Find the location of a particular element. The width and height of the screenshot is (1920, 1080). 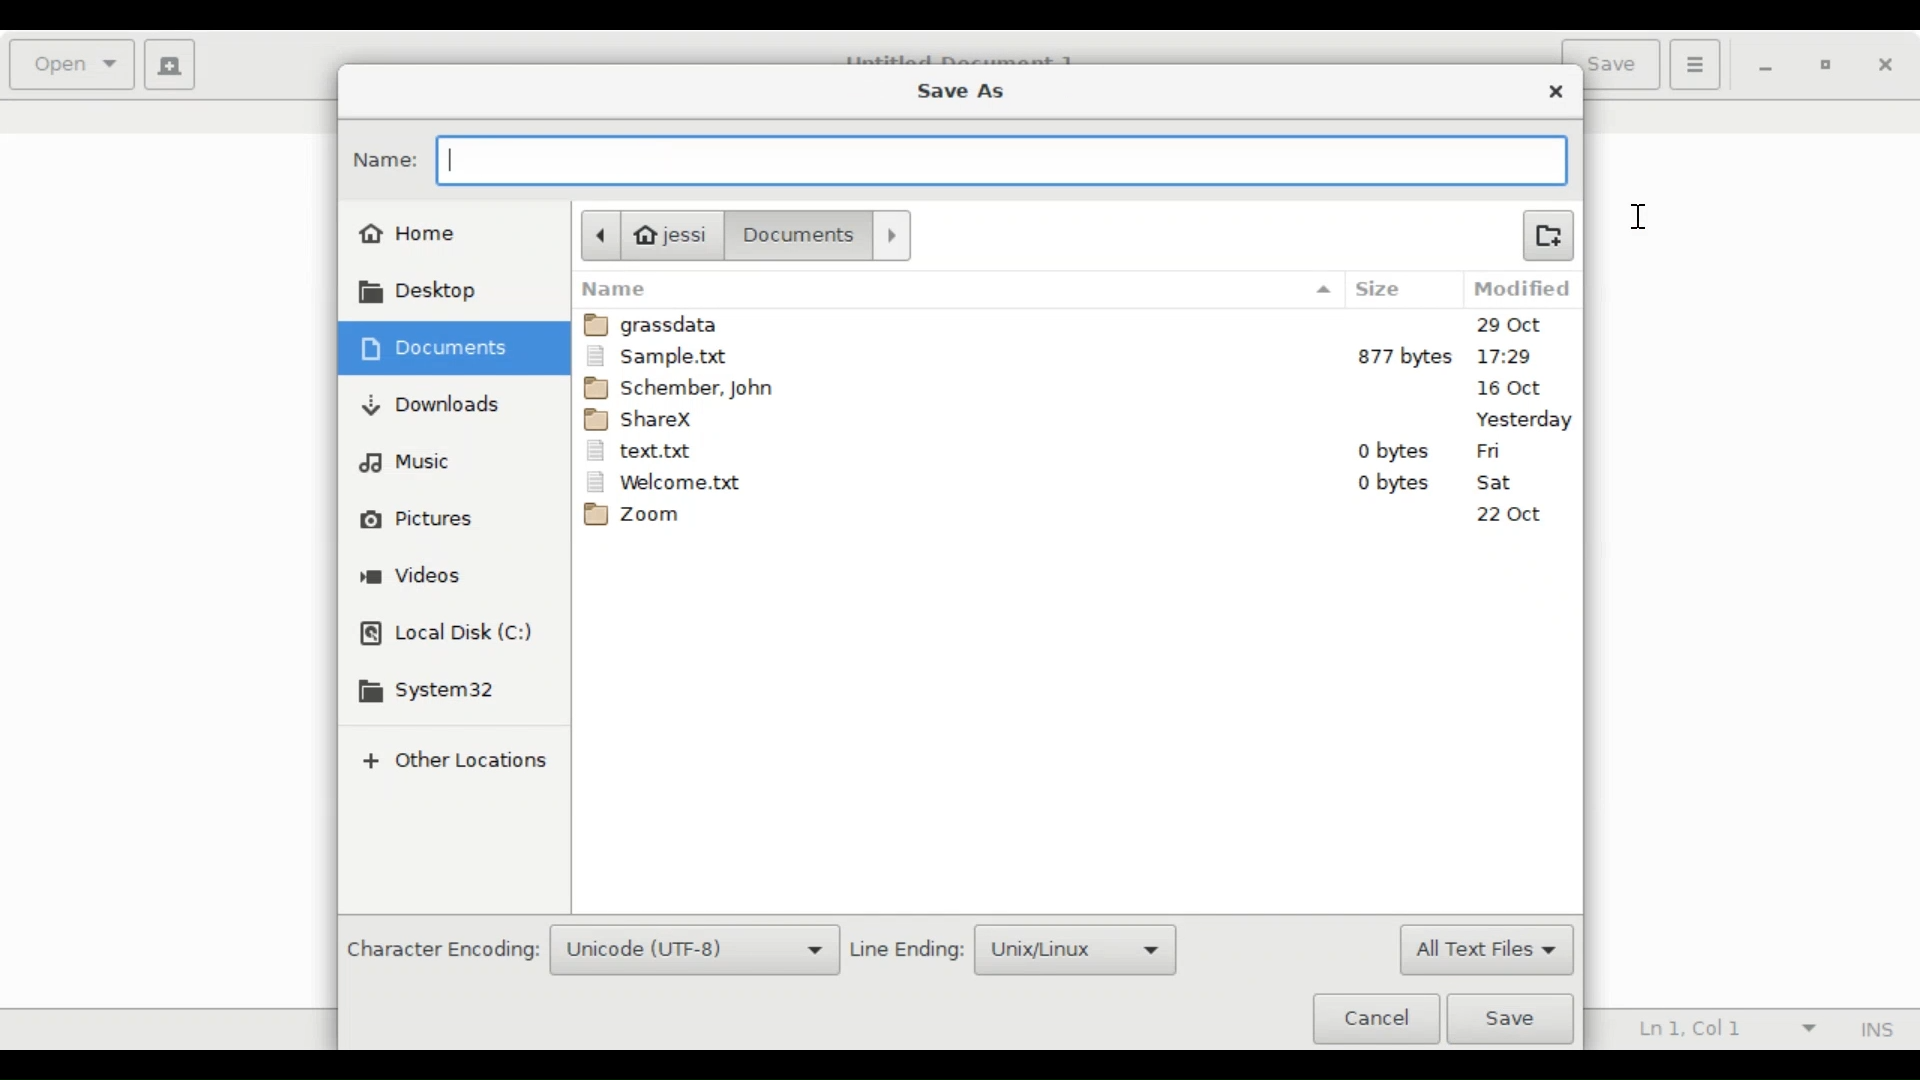

Open is located at coordinates (74, 65).